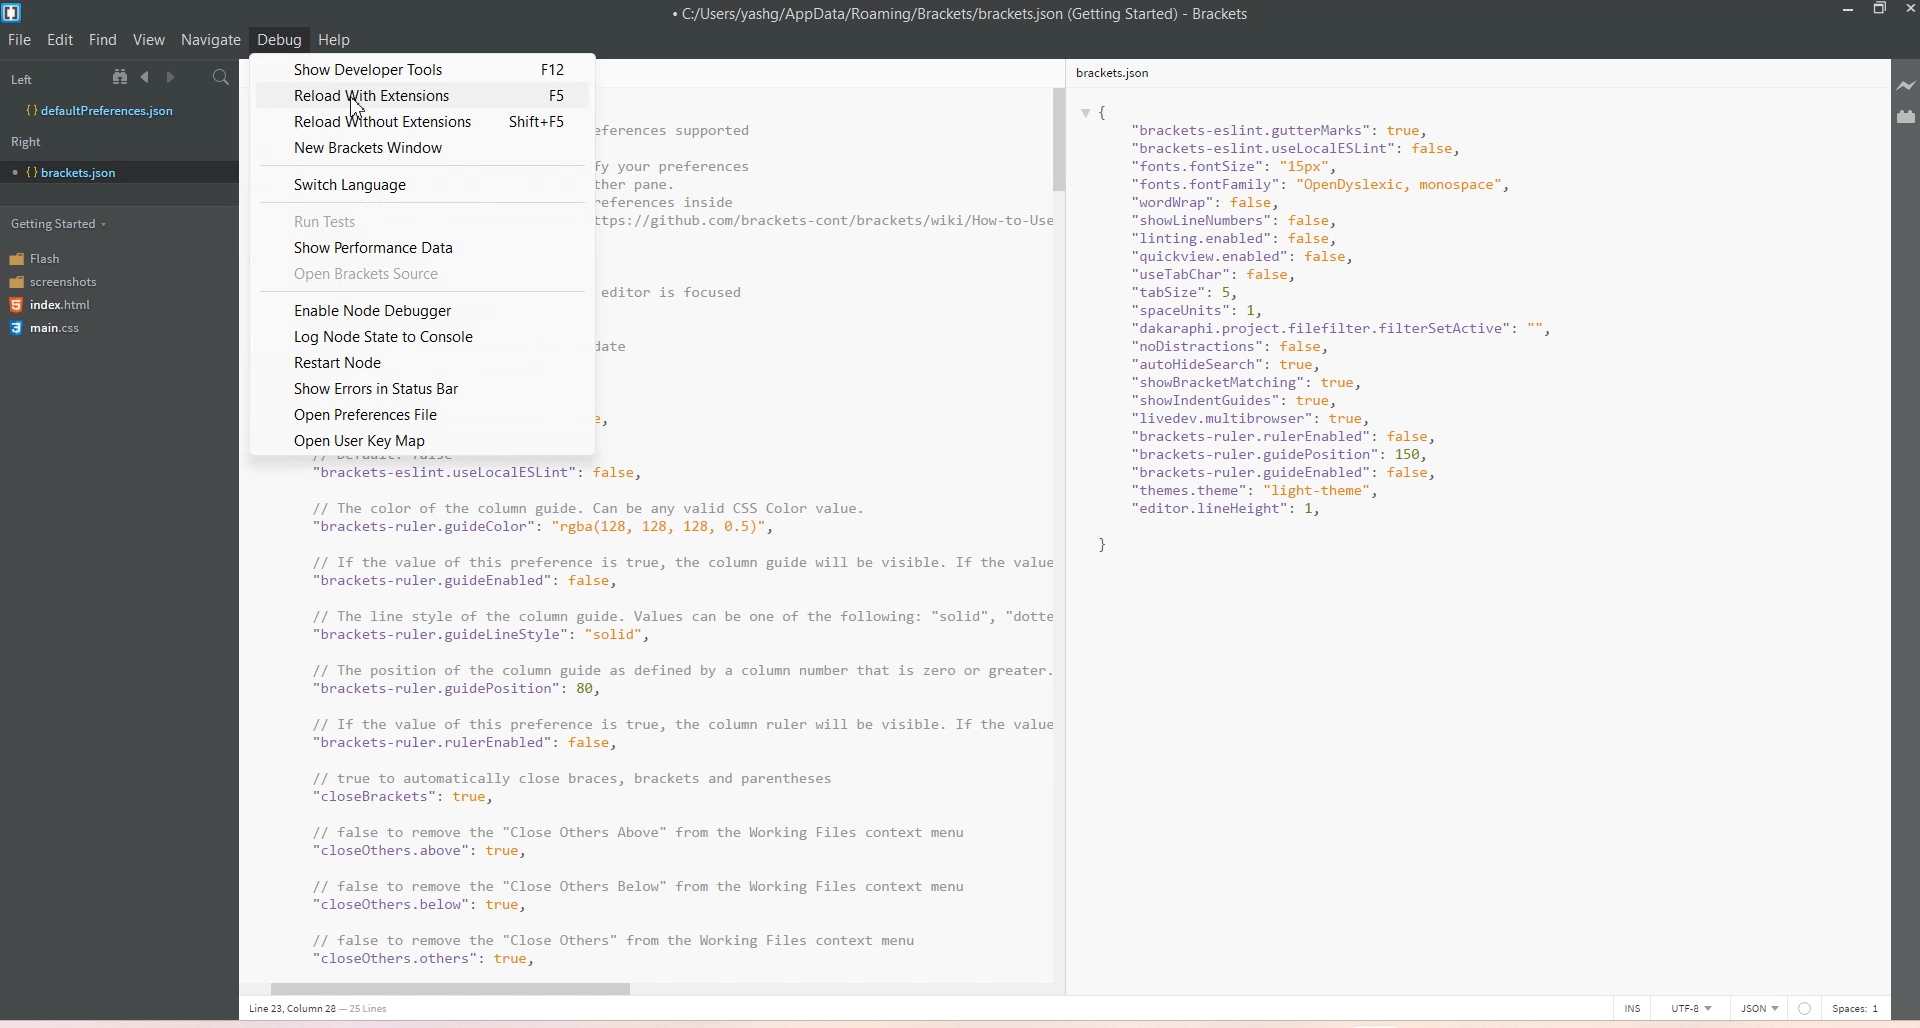  Describe the element at coordinates (124, 76) in the screenshot. I see `Show in file tree` at that location.